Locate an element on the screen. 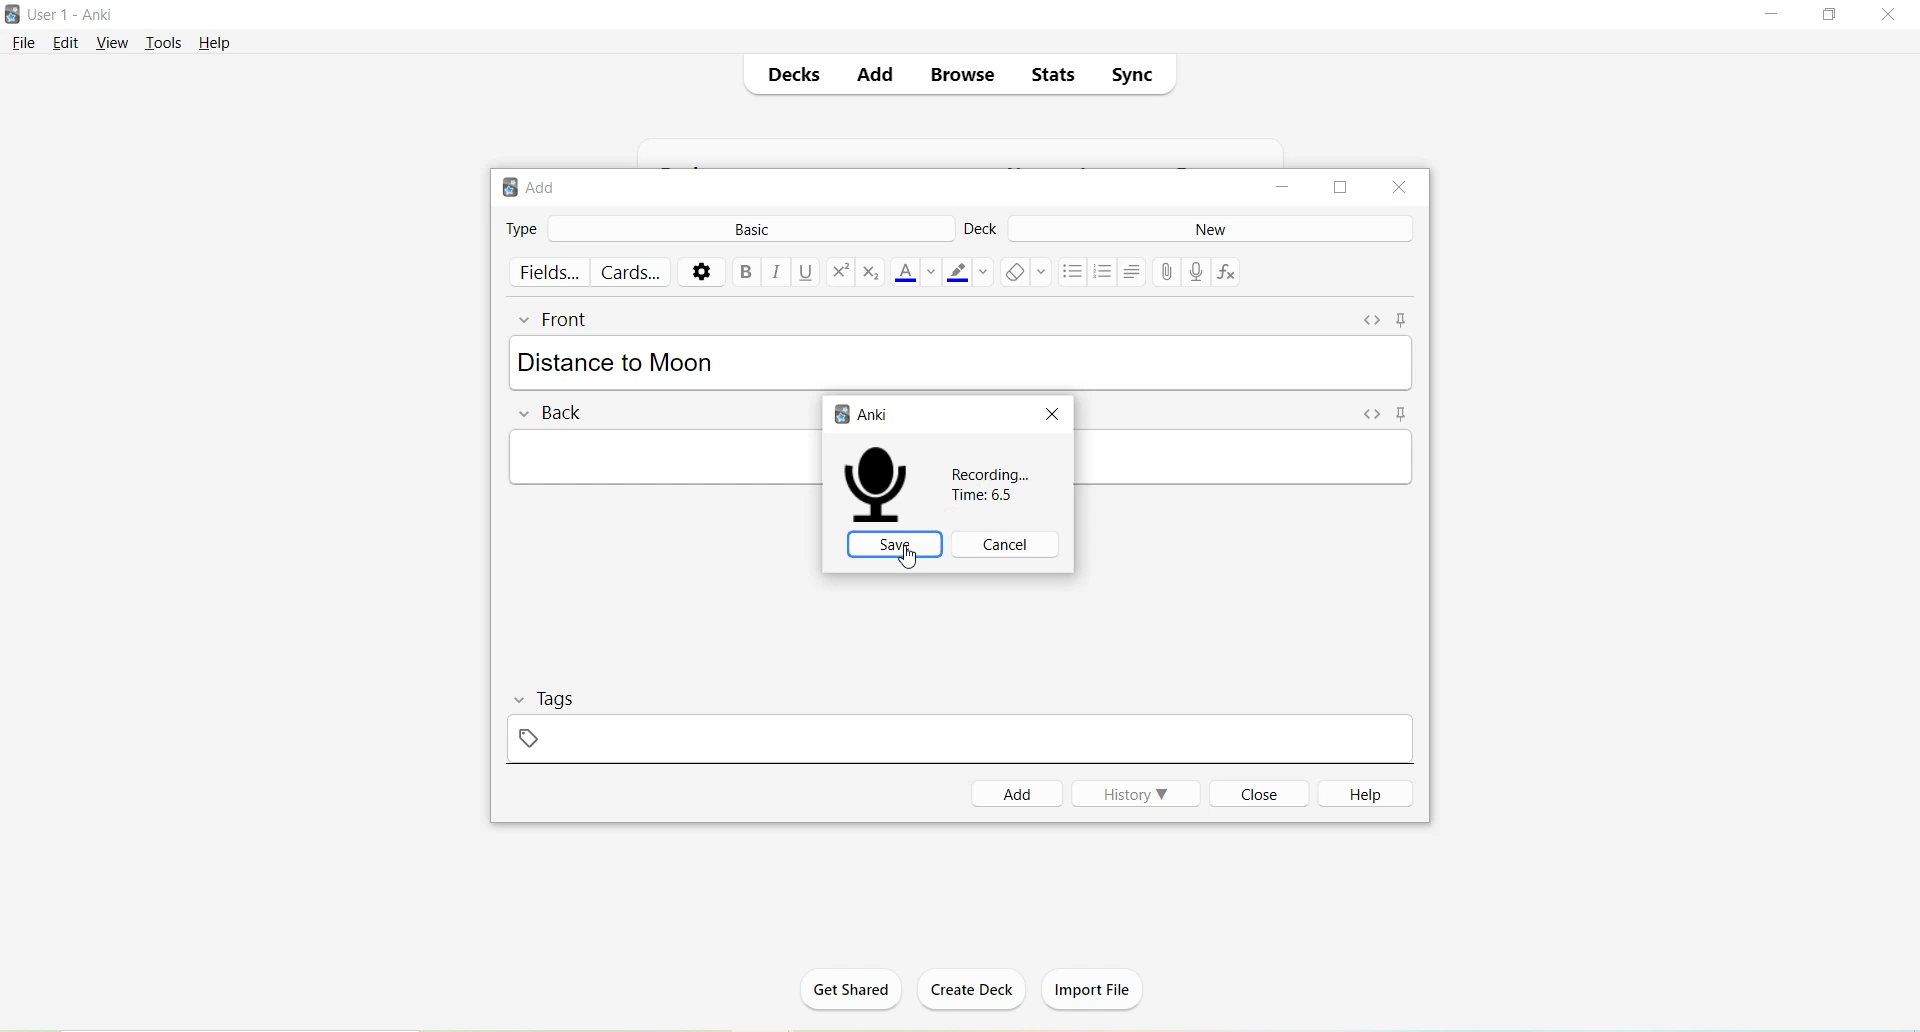  Close is located at coordinates (1399, 188).